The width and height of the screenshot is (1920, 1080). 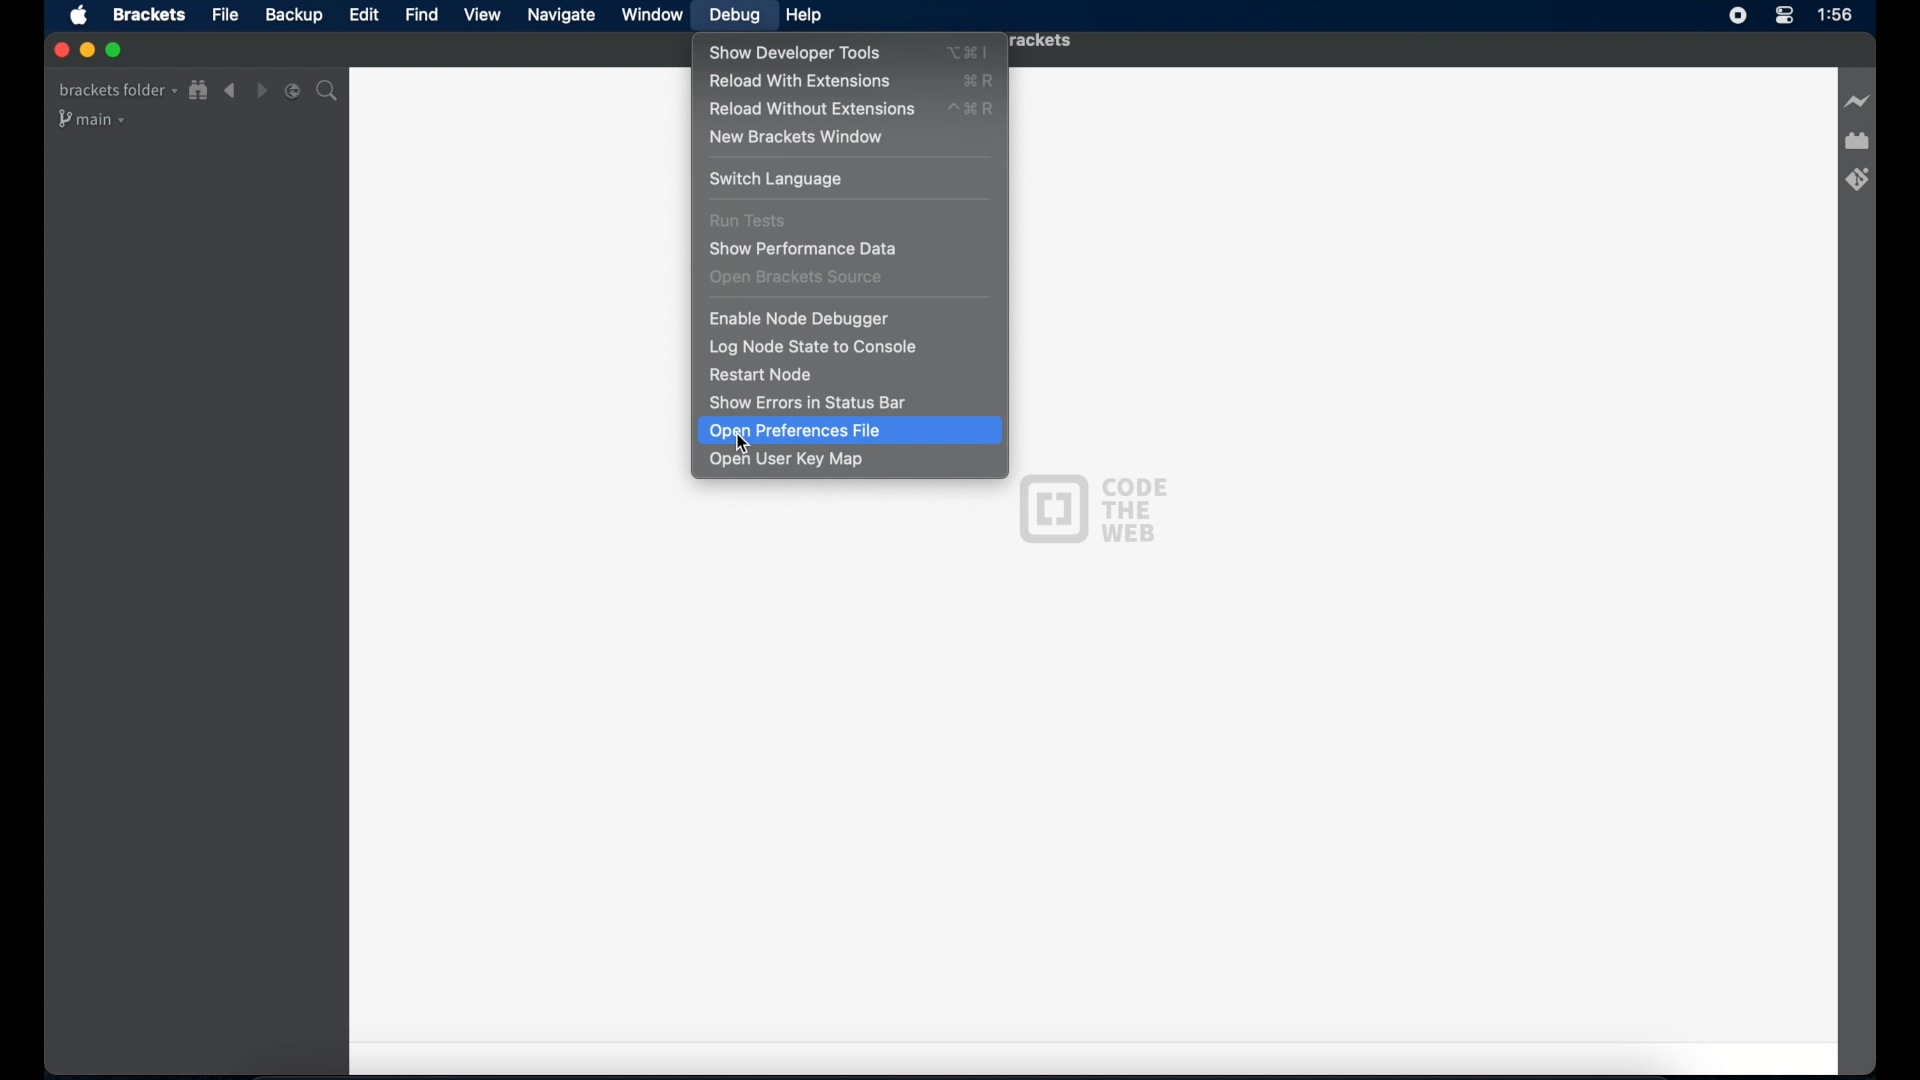 What do you see at coordinates (813, 52) in the screenshot?
I see `show developer tools` at bounding box center [813, 52].